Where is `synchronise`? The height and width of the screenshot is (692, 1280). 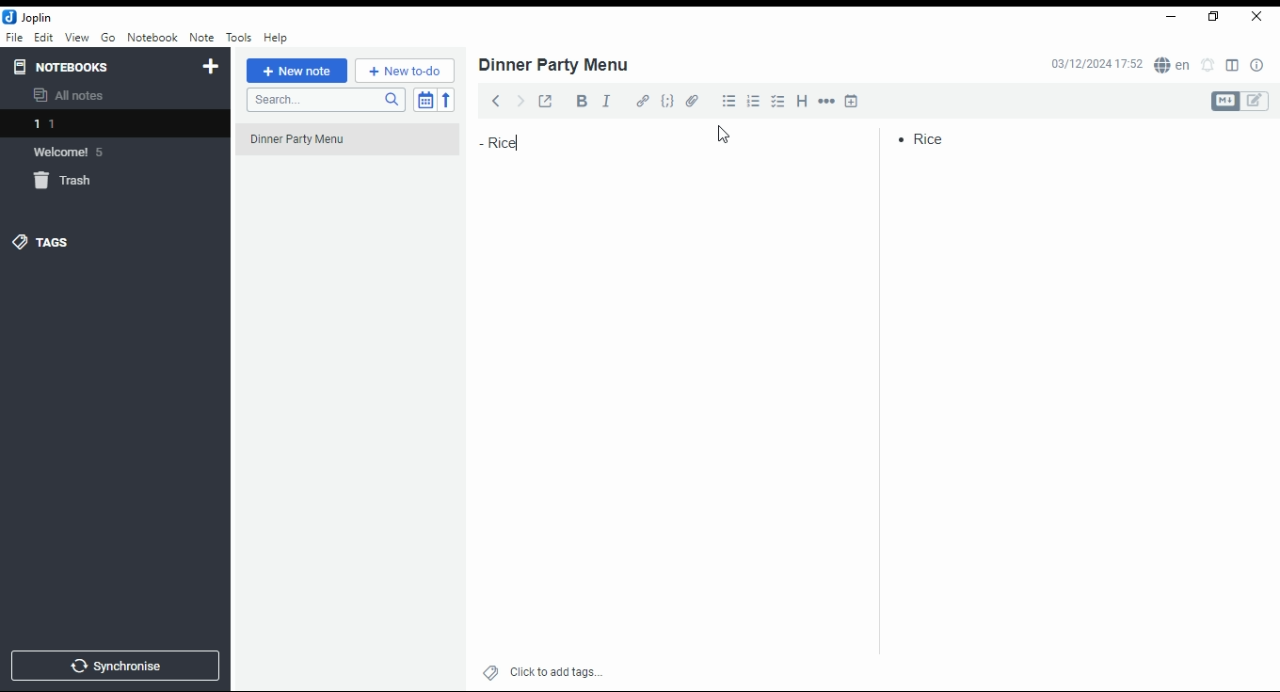 synchronise is located at coordinates (115, 666).